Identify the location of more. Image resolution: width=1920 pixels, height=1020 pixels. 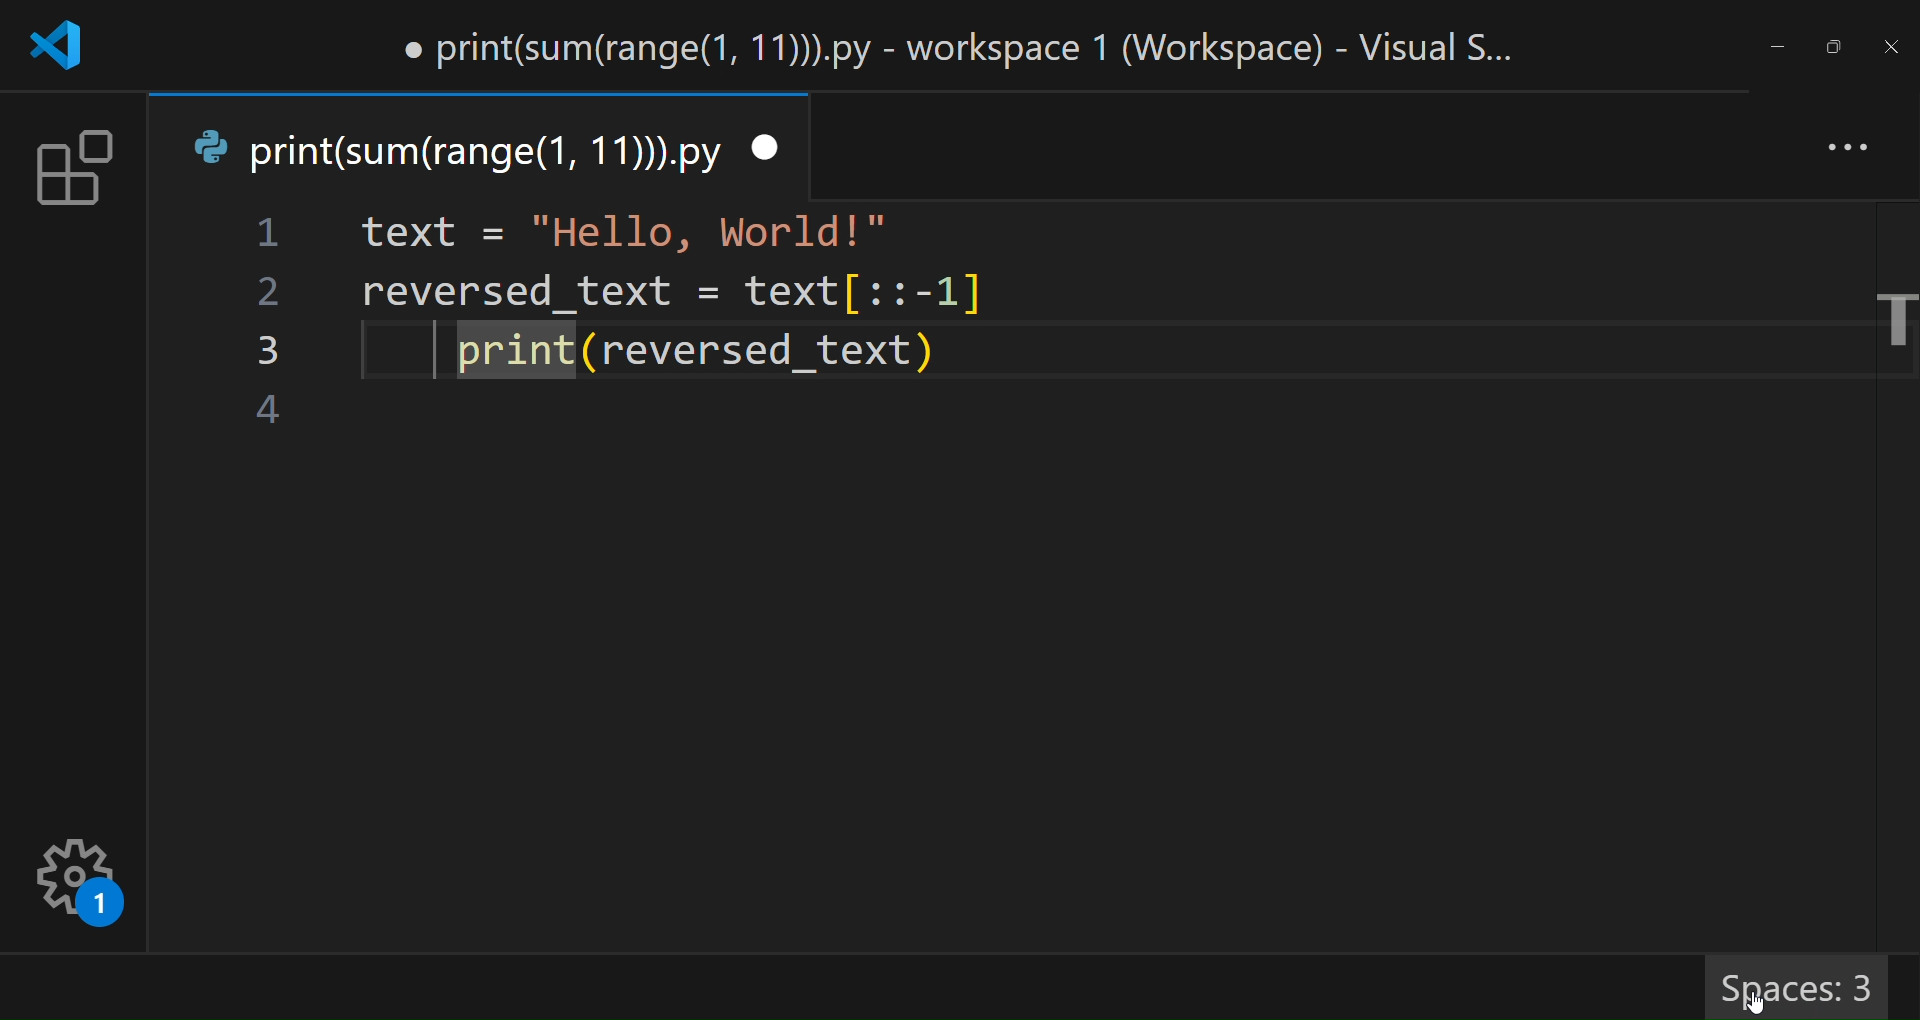
(1843, 152).